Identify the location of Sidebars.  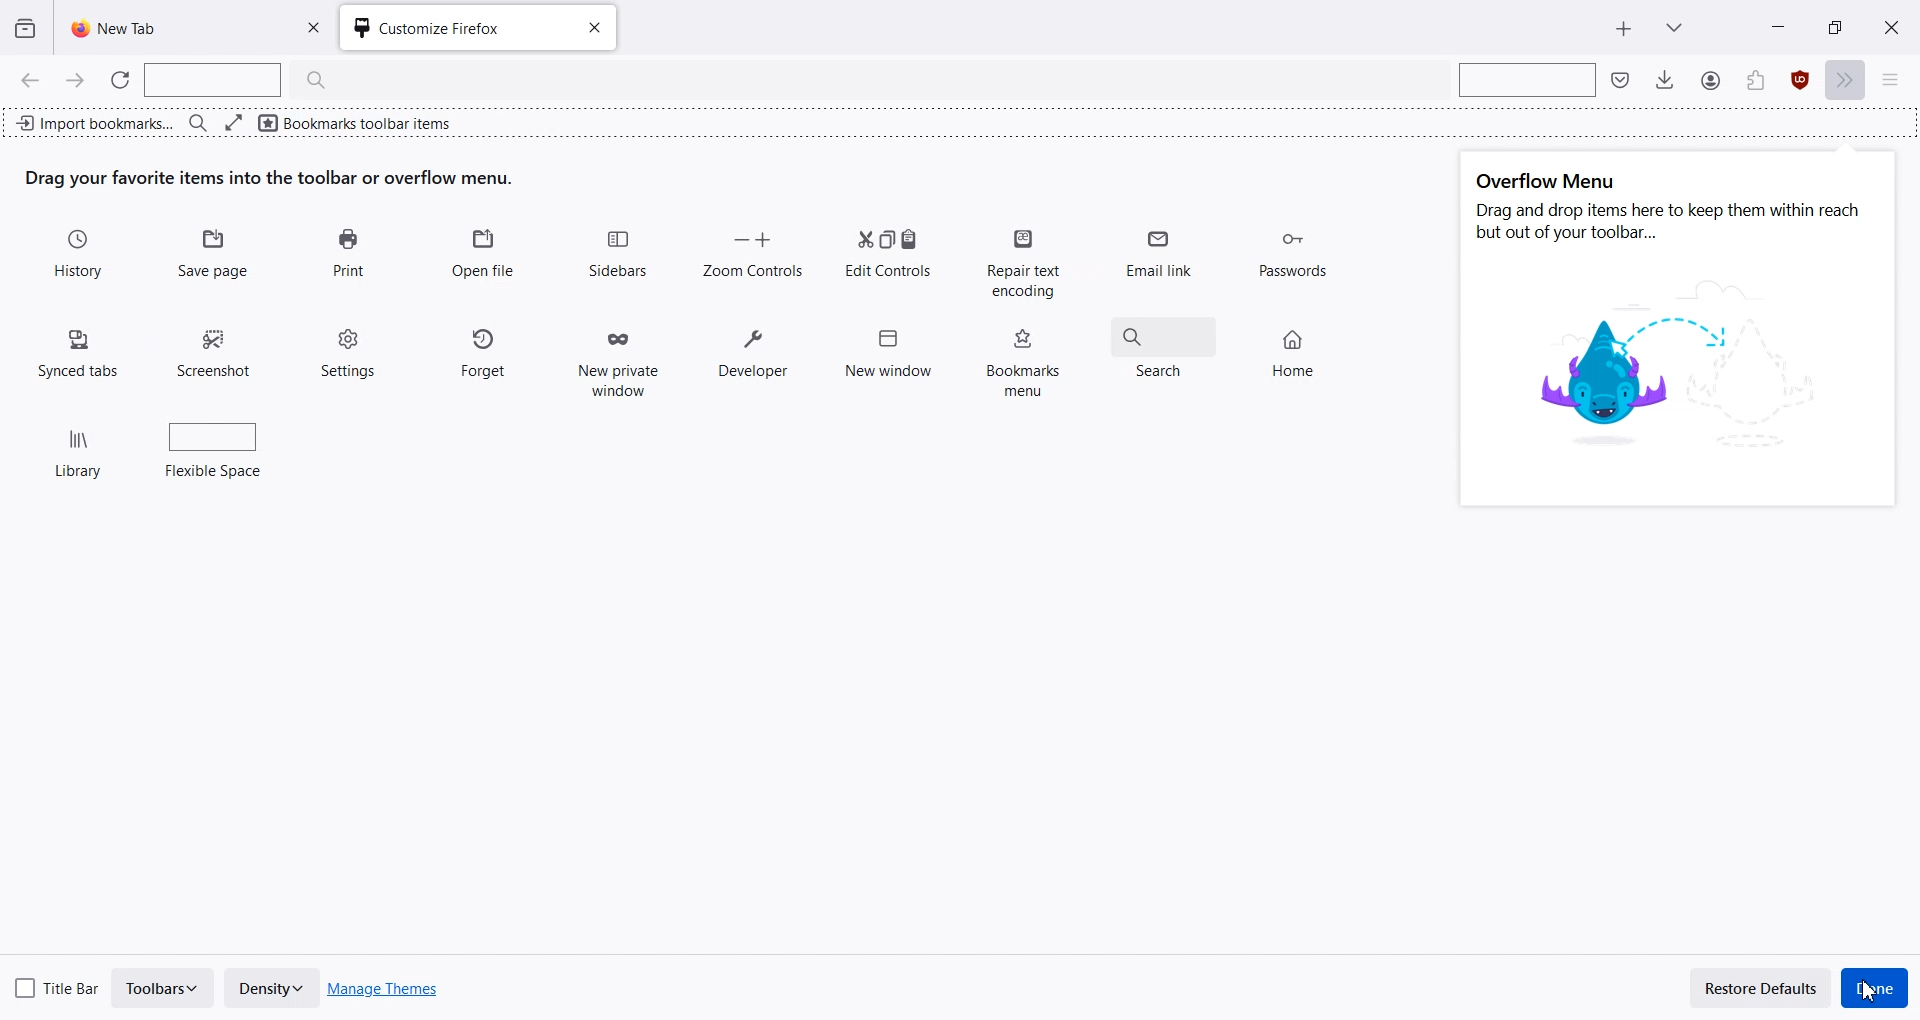
(620, 254).